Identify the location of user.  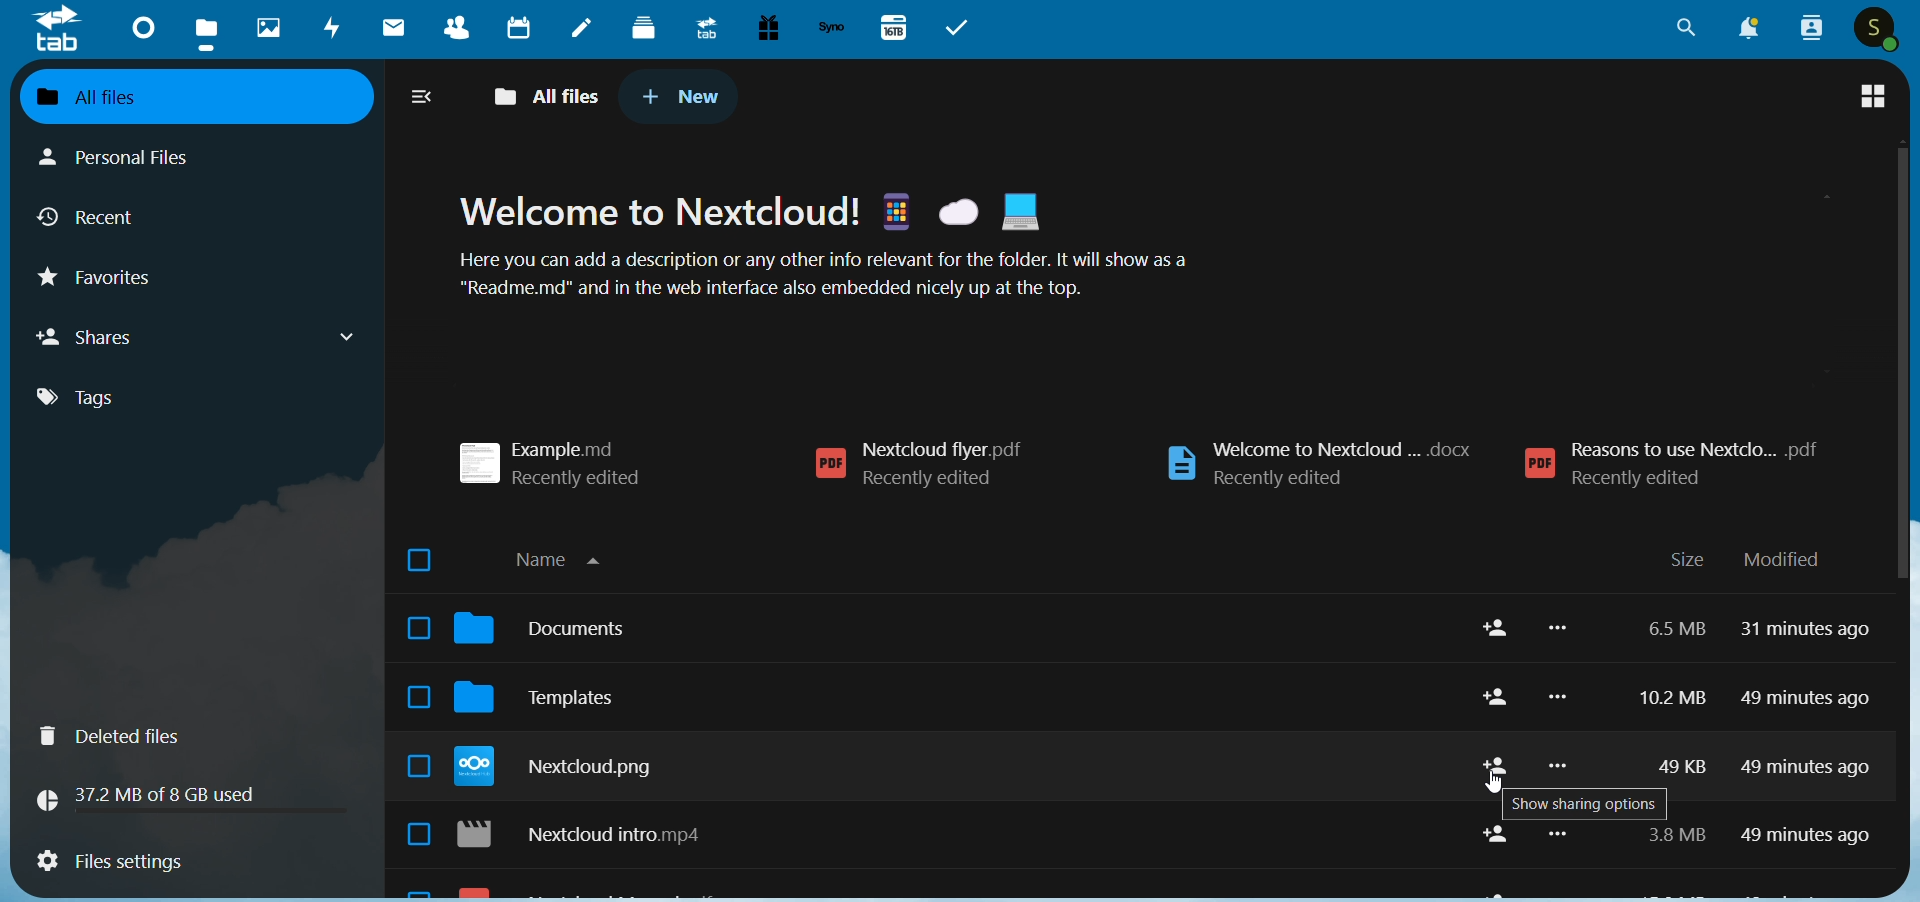
(1878, 30).